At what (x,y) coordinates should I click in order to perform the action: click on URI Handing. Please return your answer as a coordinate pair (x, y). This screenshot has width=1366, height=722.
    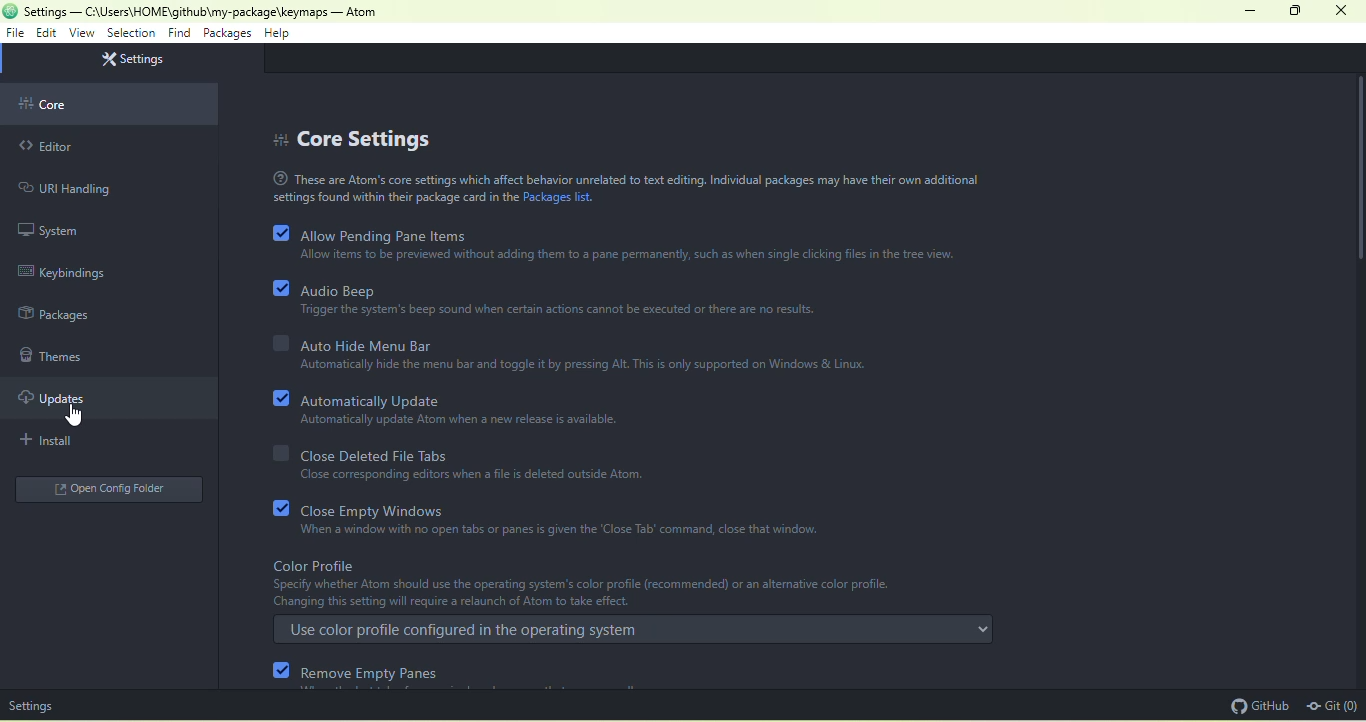
    Looking at the image, I should click on (62, 188).